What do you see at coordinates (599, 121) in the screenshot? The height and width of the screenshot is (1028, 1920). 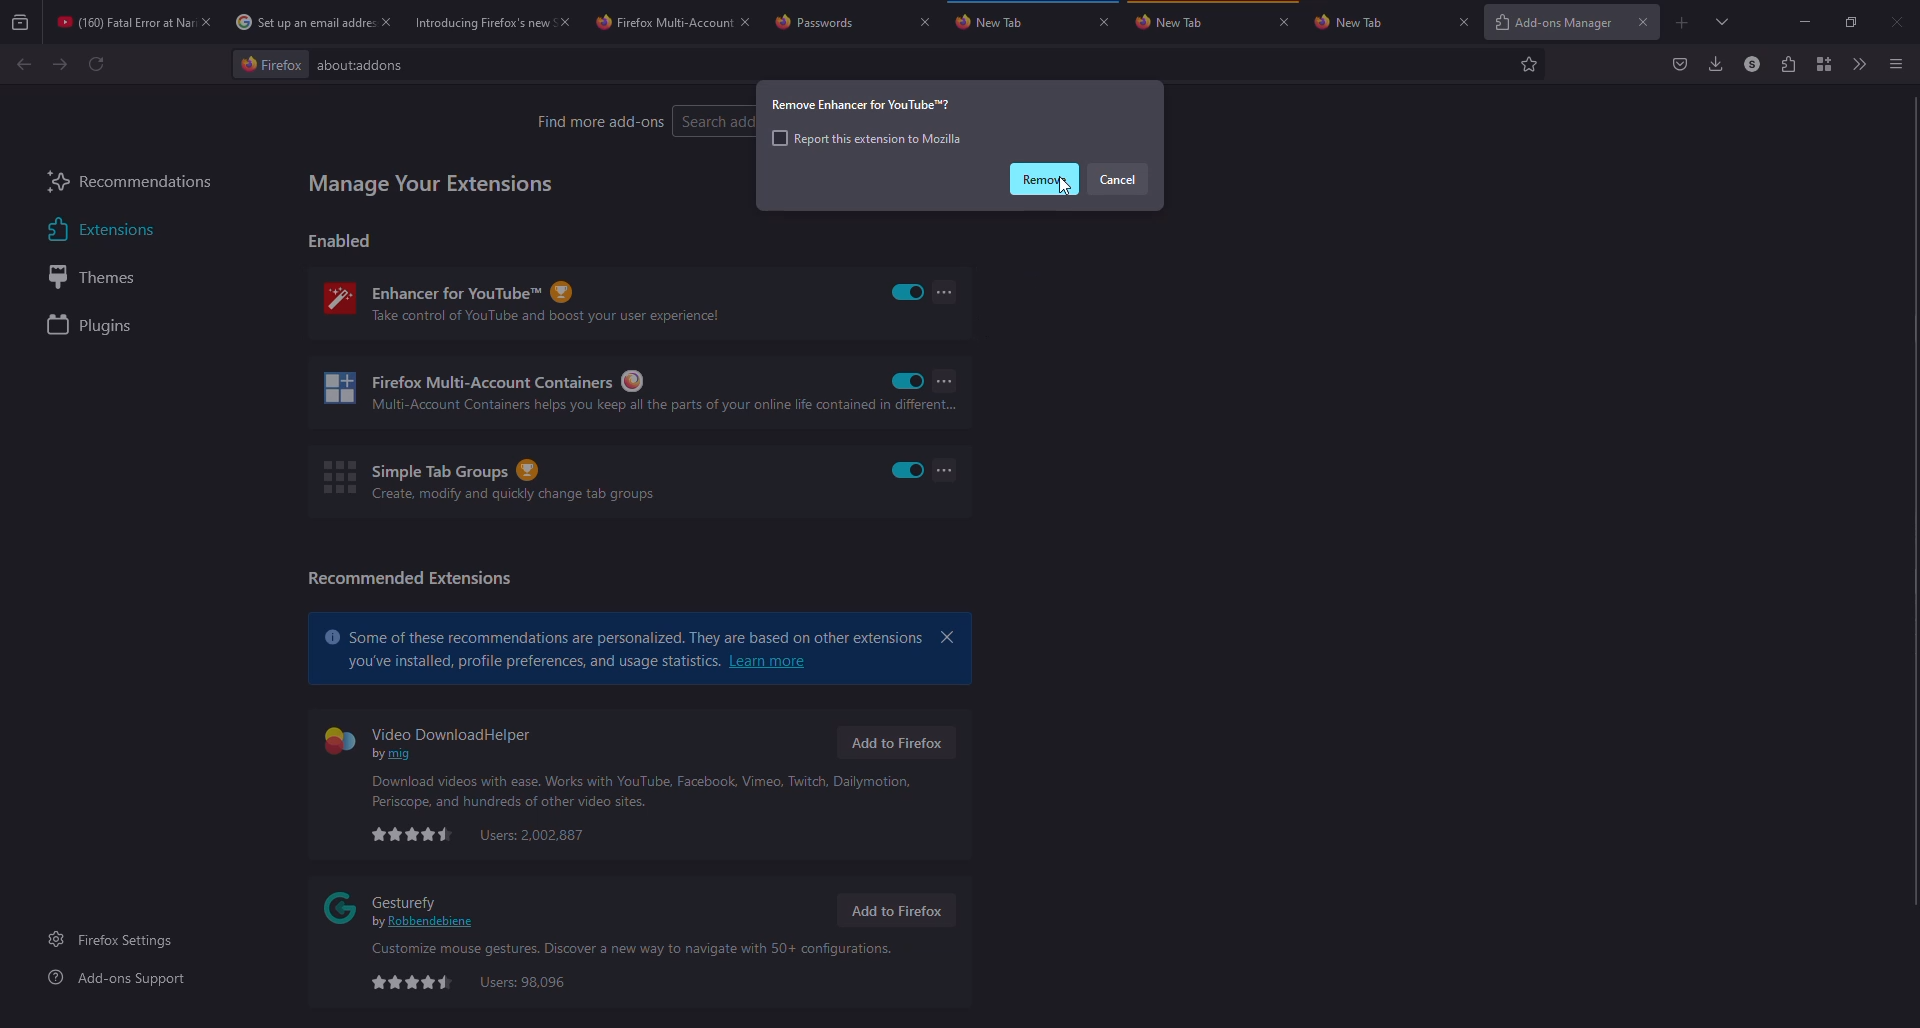 I see `find more` at bounding box center [599, 121].